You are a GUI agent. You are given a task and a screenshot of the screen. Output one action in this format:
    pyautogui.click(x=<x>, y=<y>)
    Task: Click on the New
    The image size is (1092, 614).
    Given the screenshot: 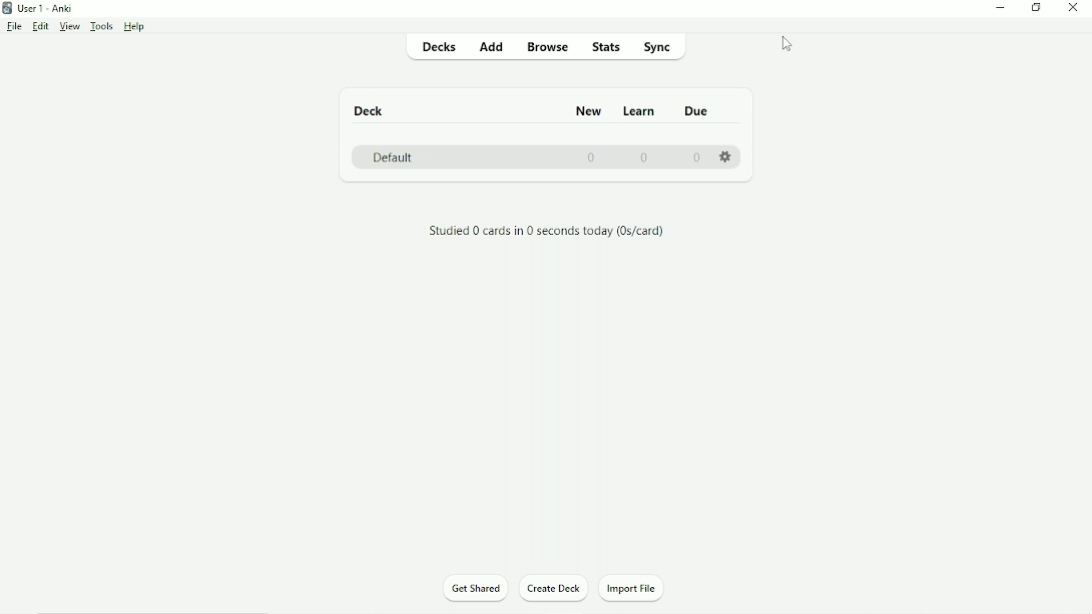 What is the action you would take?
    pyautogui.click(x=588, y=111)
    